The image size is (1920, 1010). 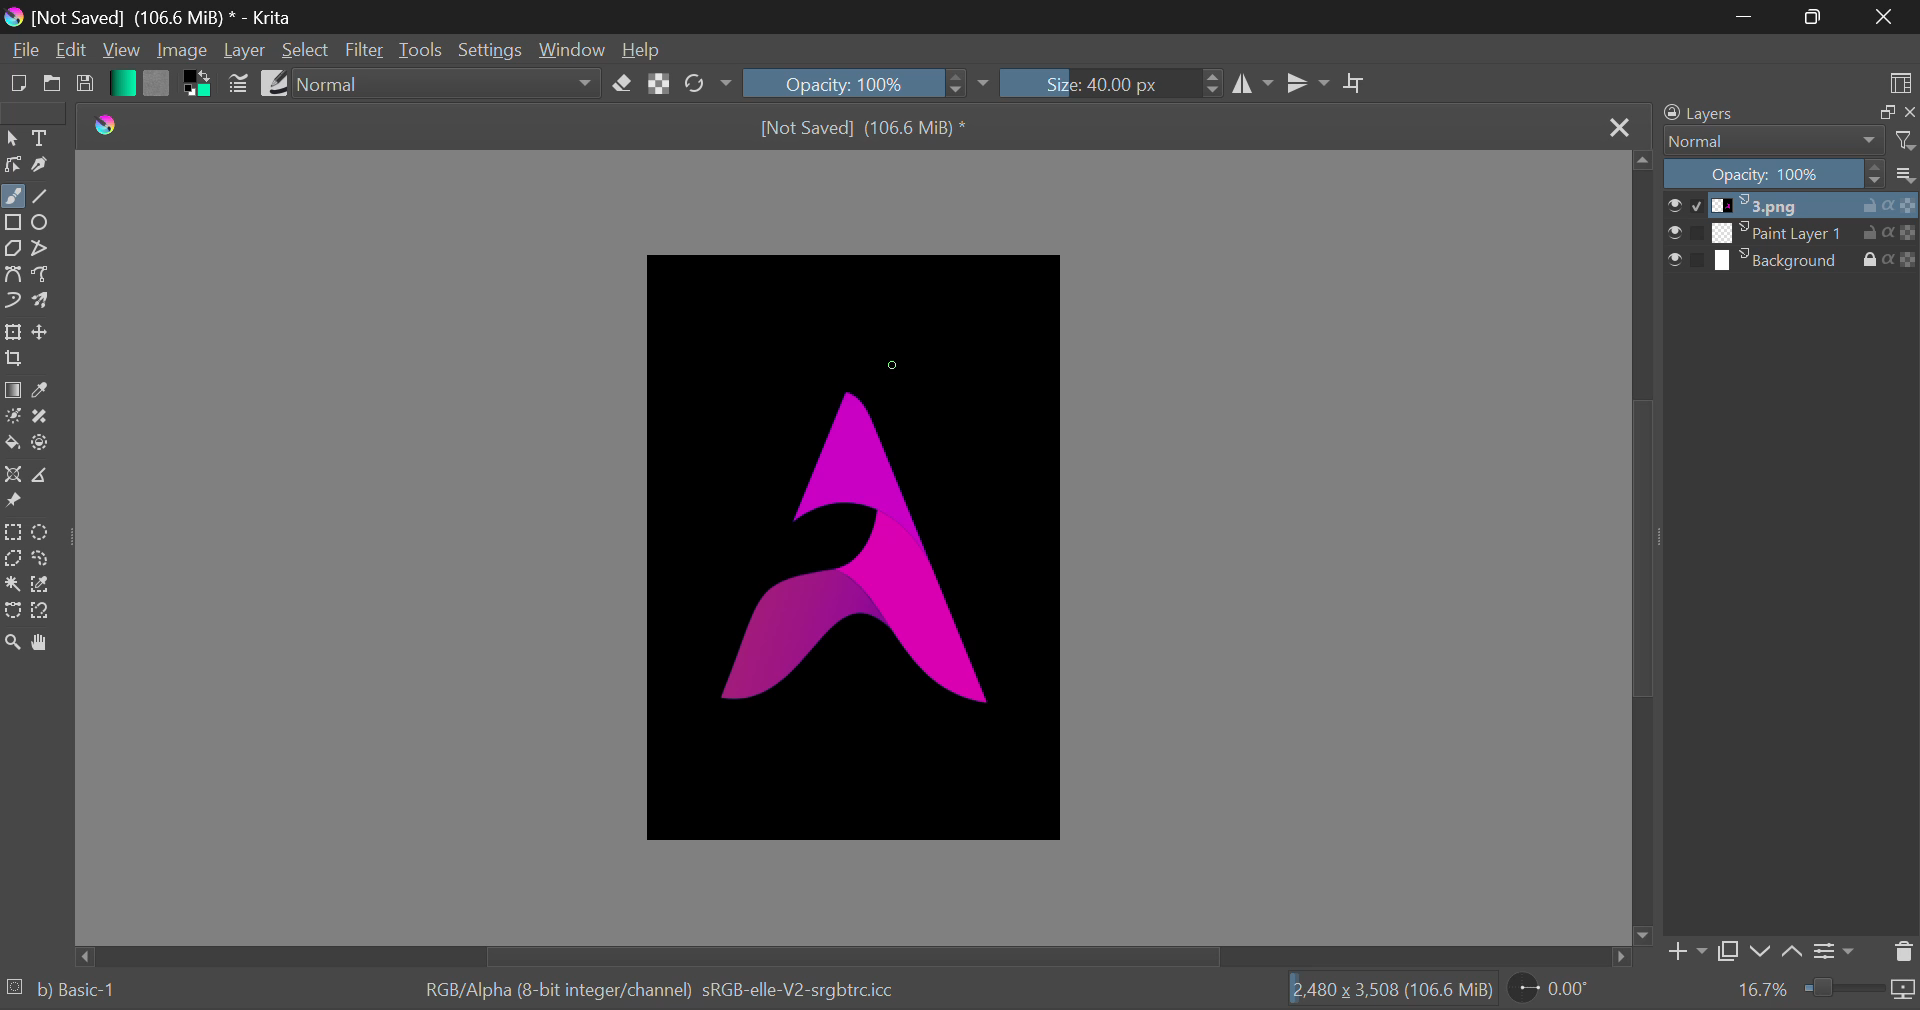 I want to click on Opacity 100%, so click(x=869, y=81).